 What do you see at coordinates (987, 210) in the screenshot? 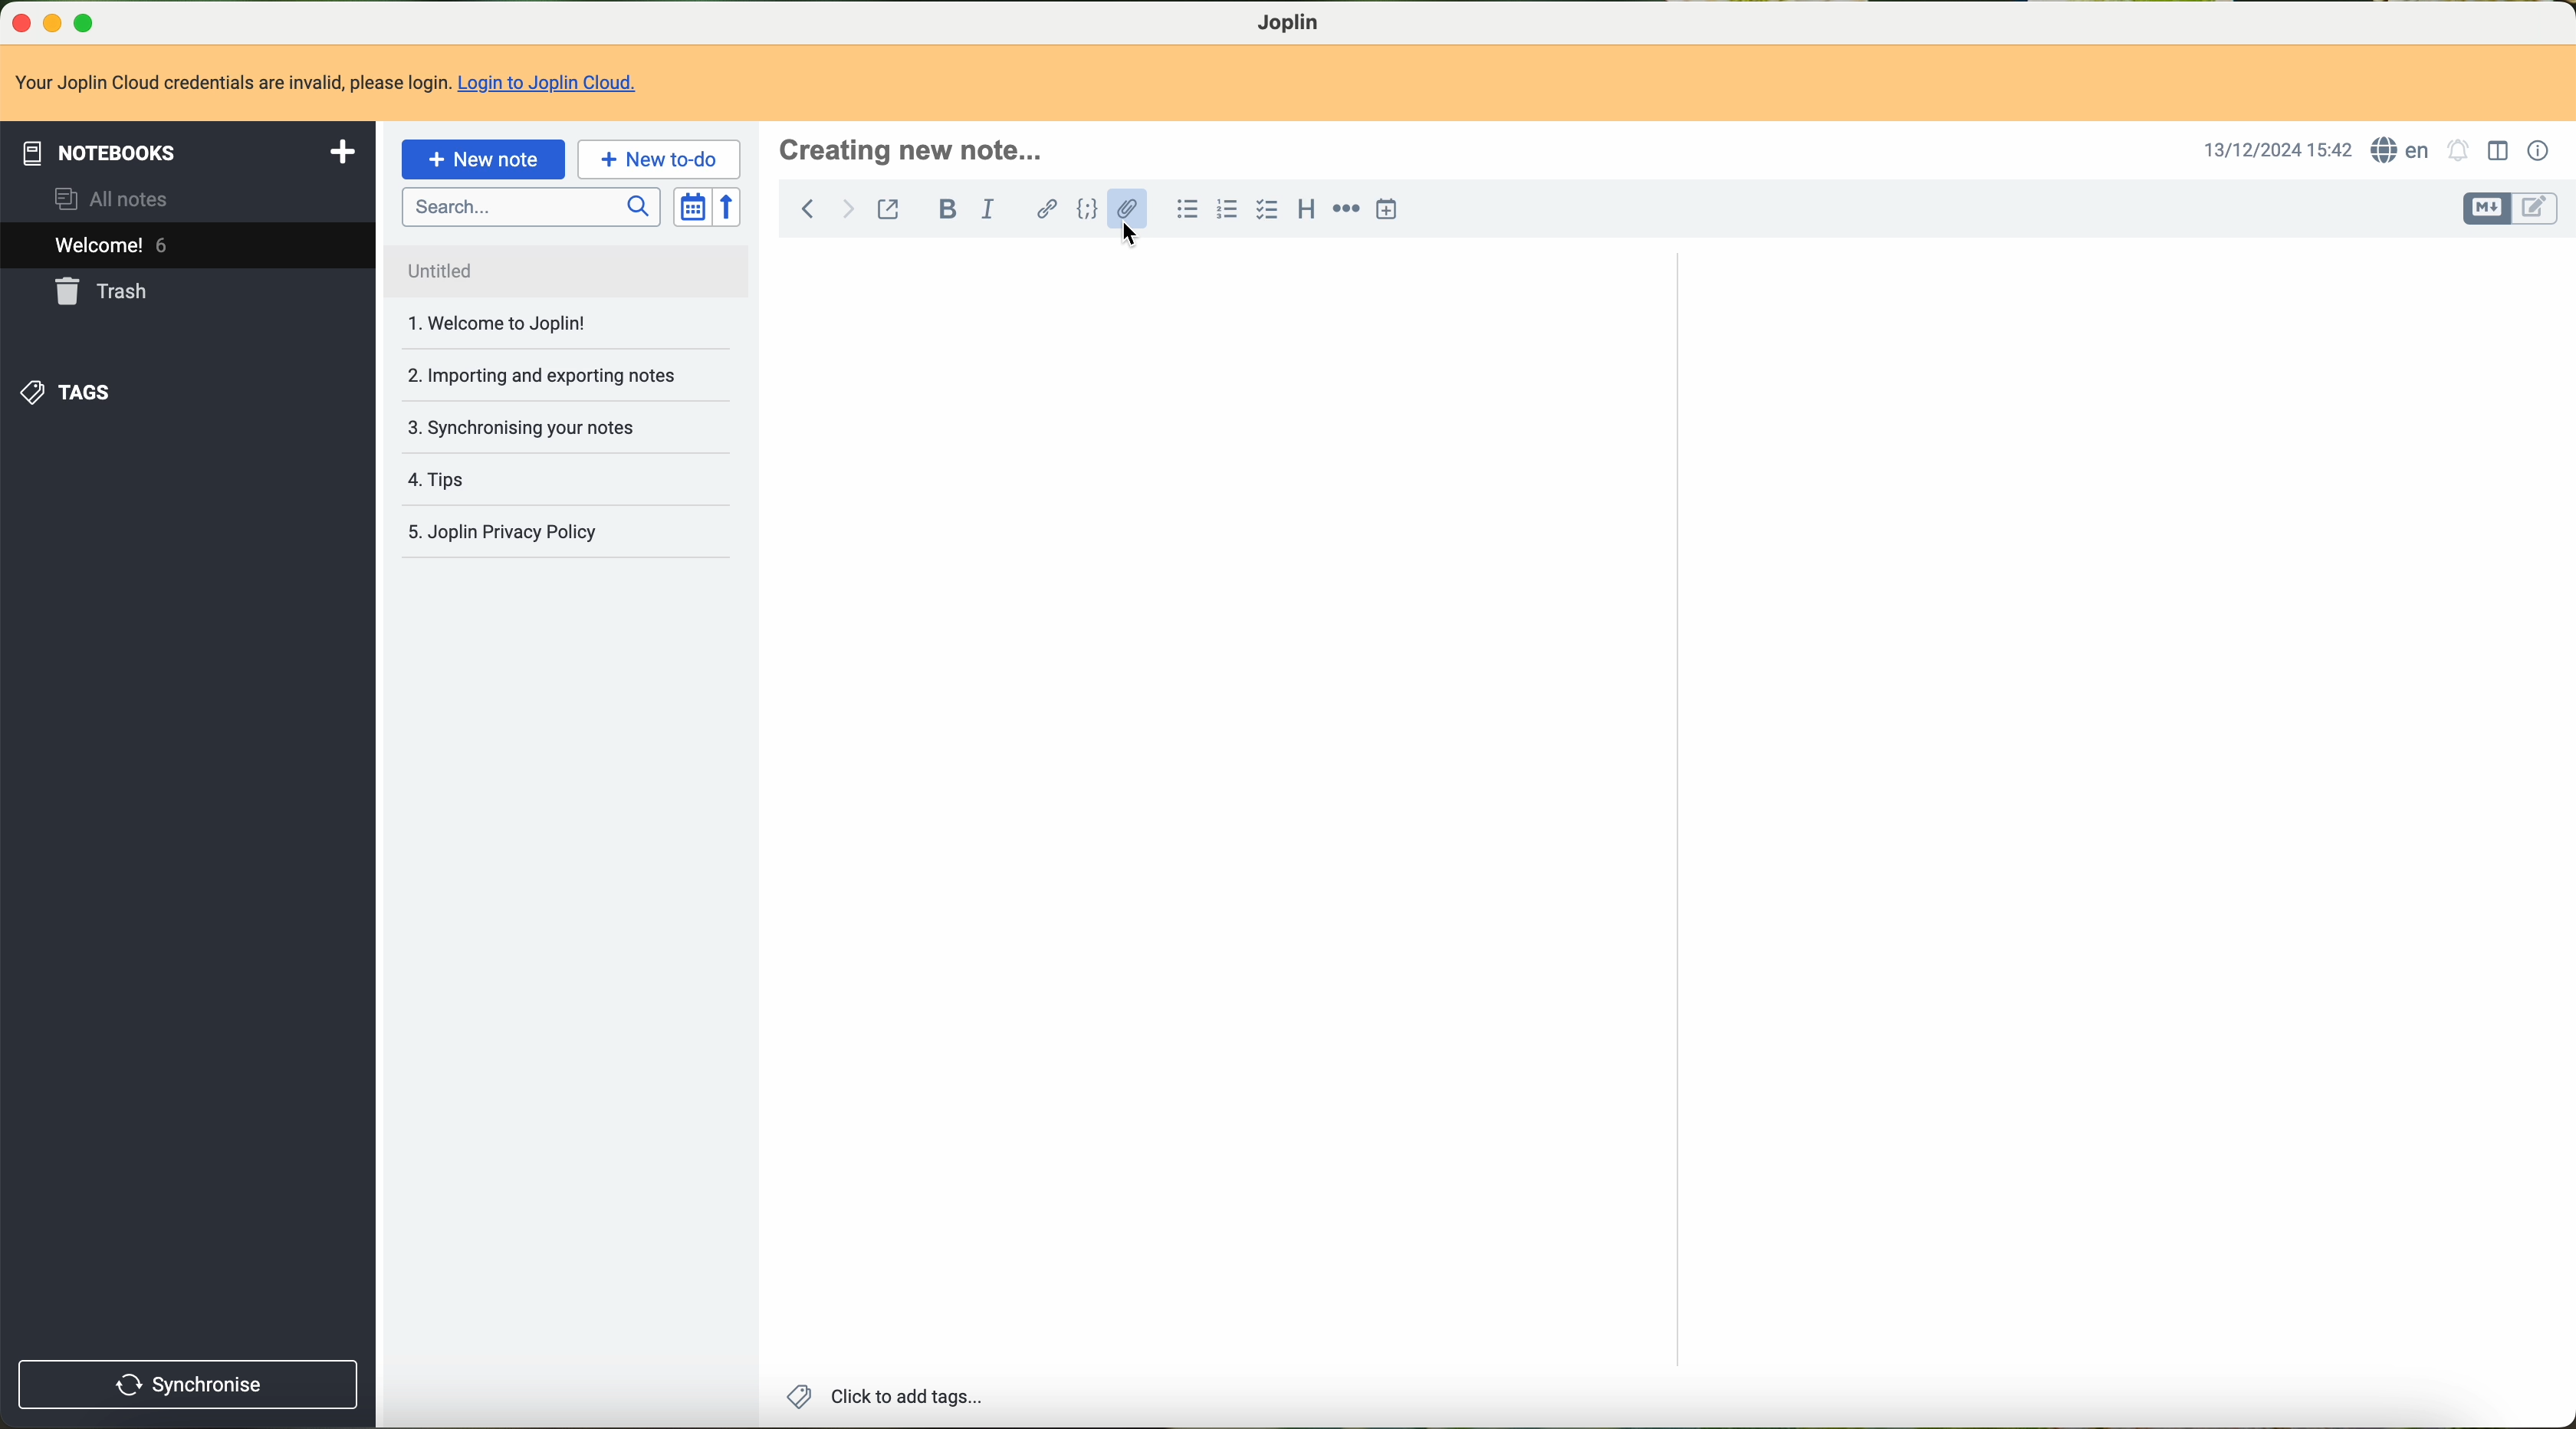
I see `italic` at bounding box center [987, 210].